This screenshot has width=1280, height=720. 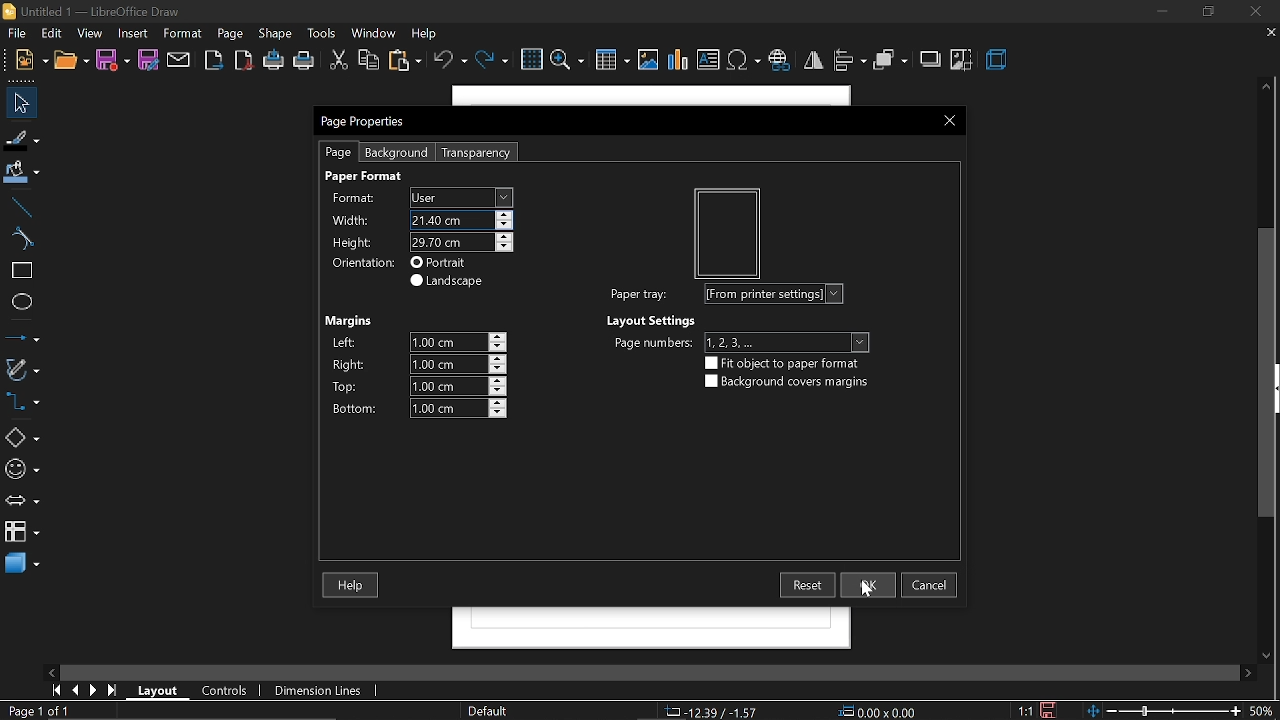 What do you see at coordinates (278, 34) in the screenshot?
I see `shape` at bounding box center [278, 34].